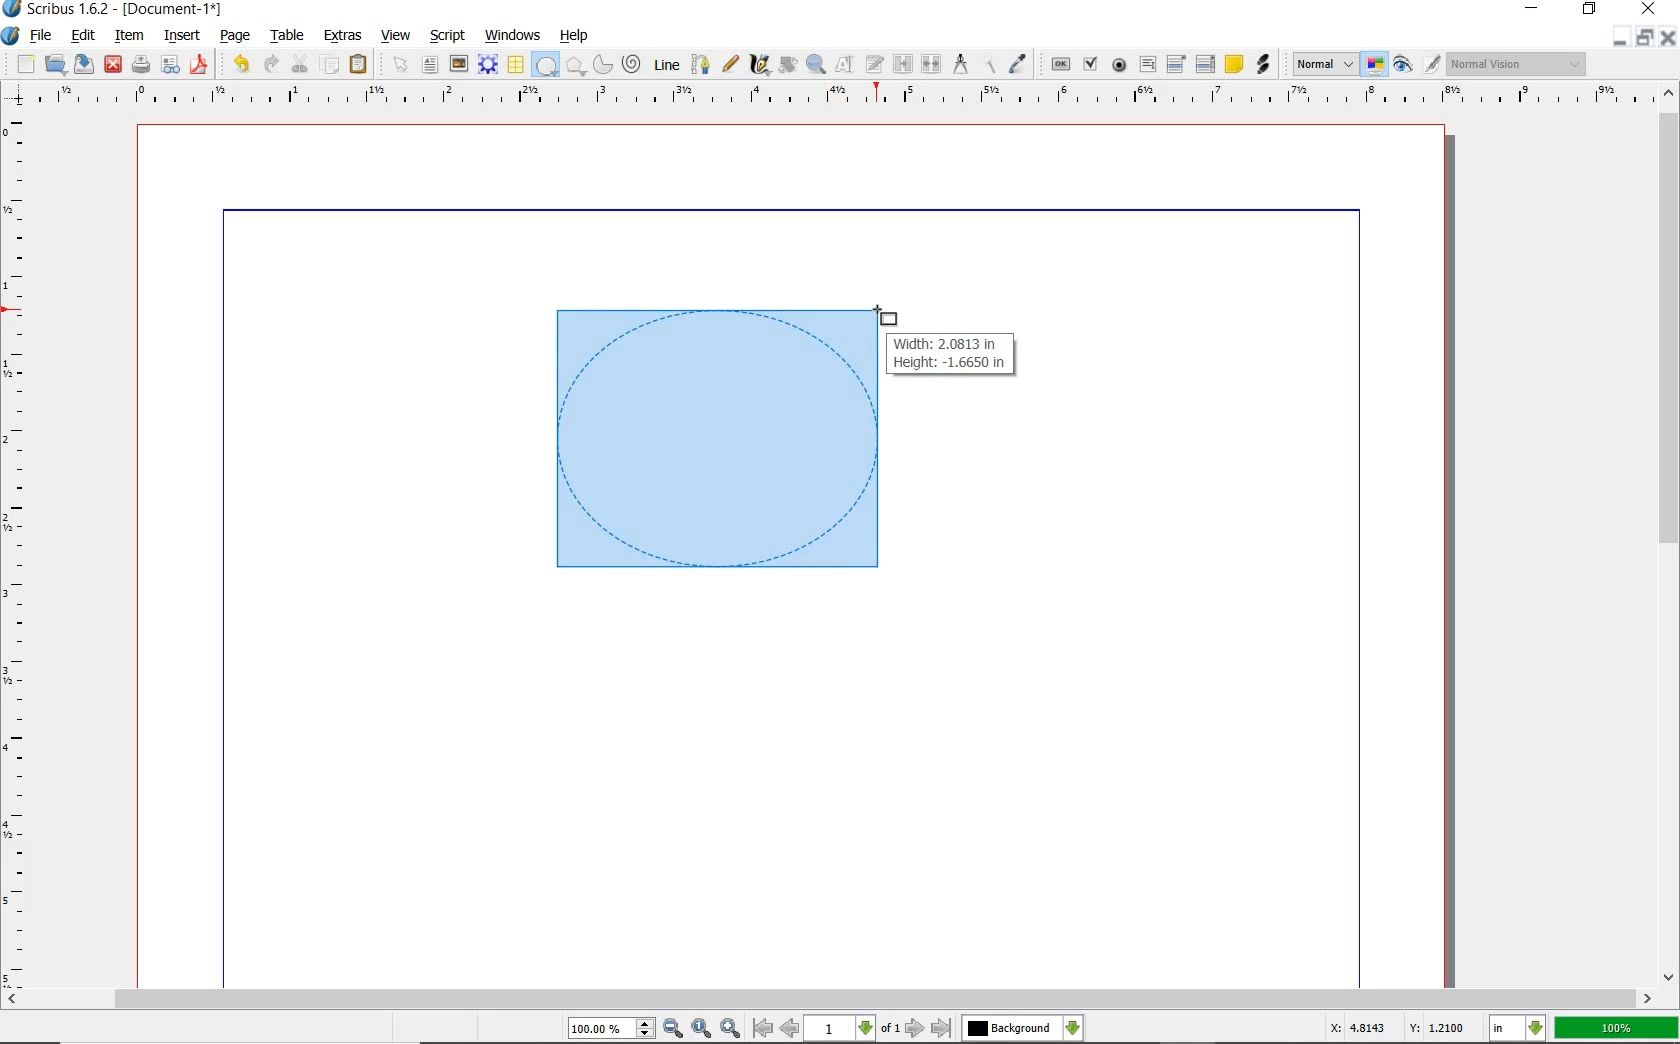  I want to click on PREVIEW MODE, so click(1401, 65).